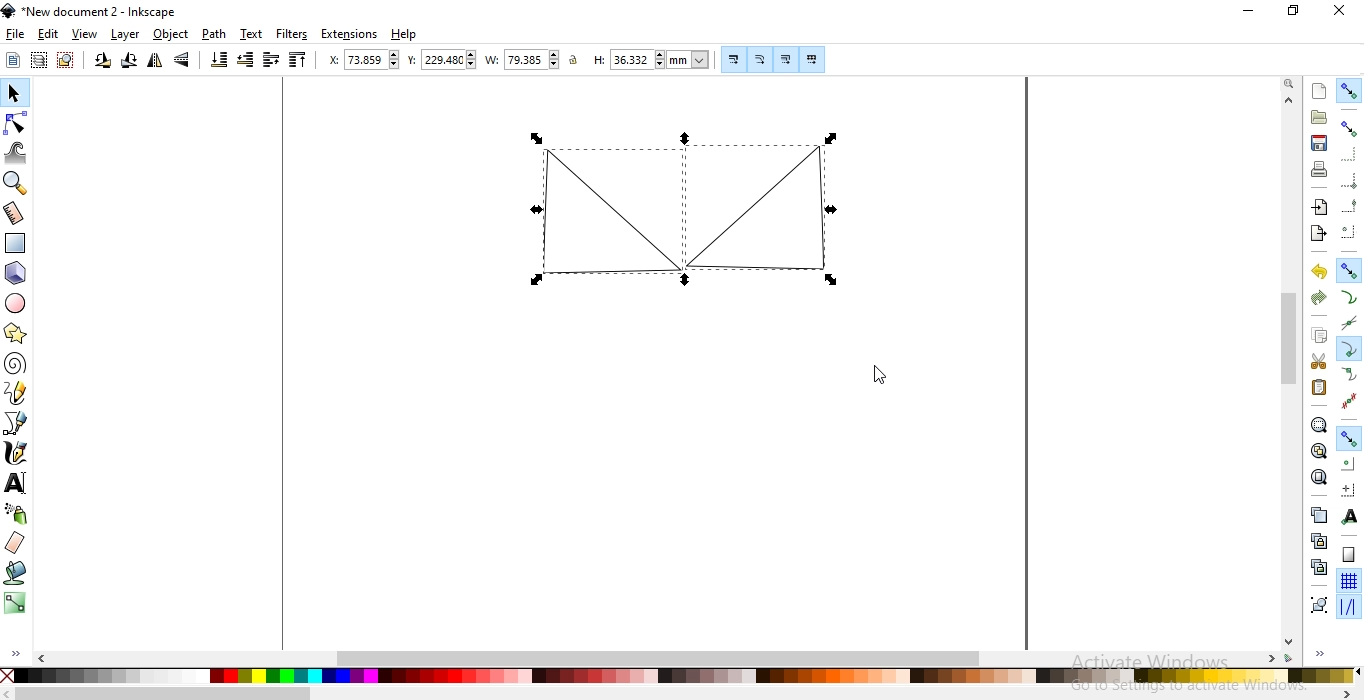  I want to click on create circles, arcs and ellipses, so click(17, 302).